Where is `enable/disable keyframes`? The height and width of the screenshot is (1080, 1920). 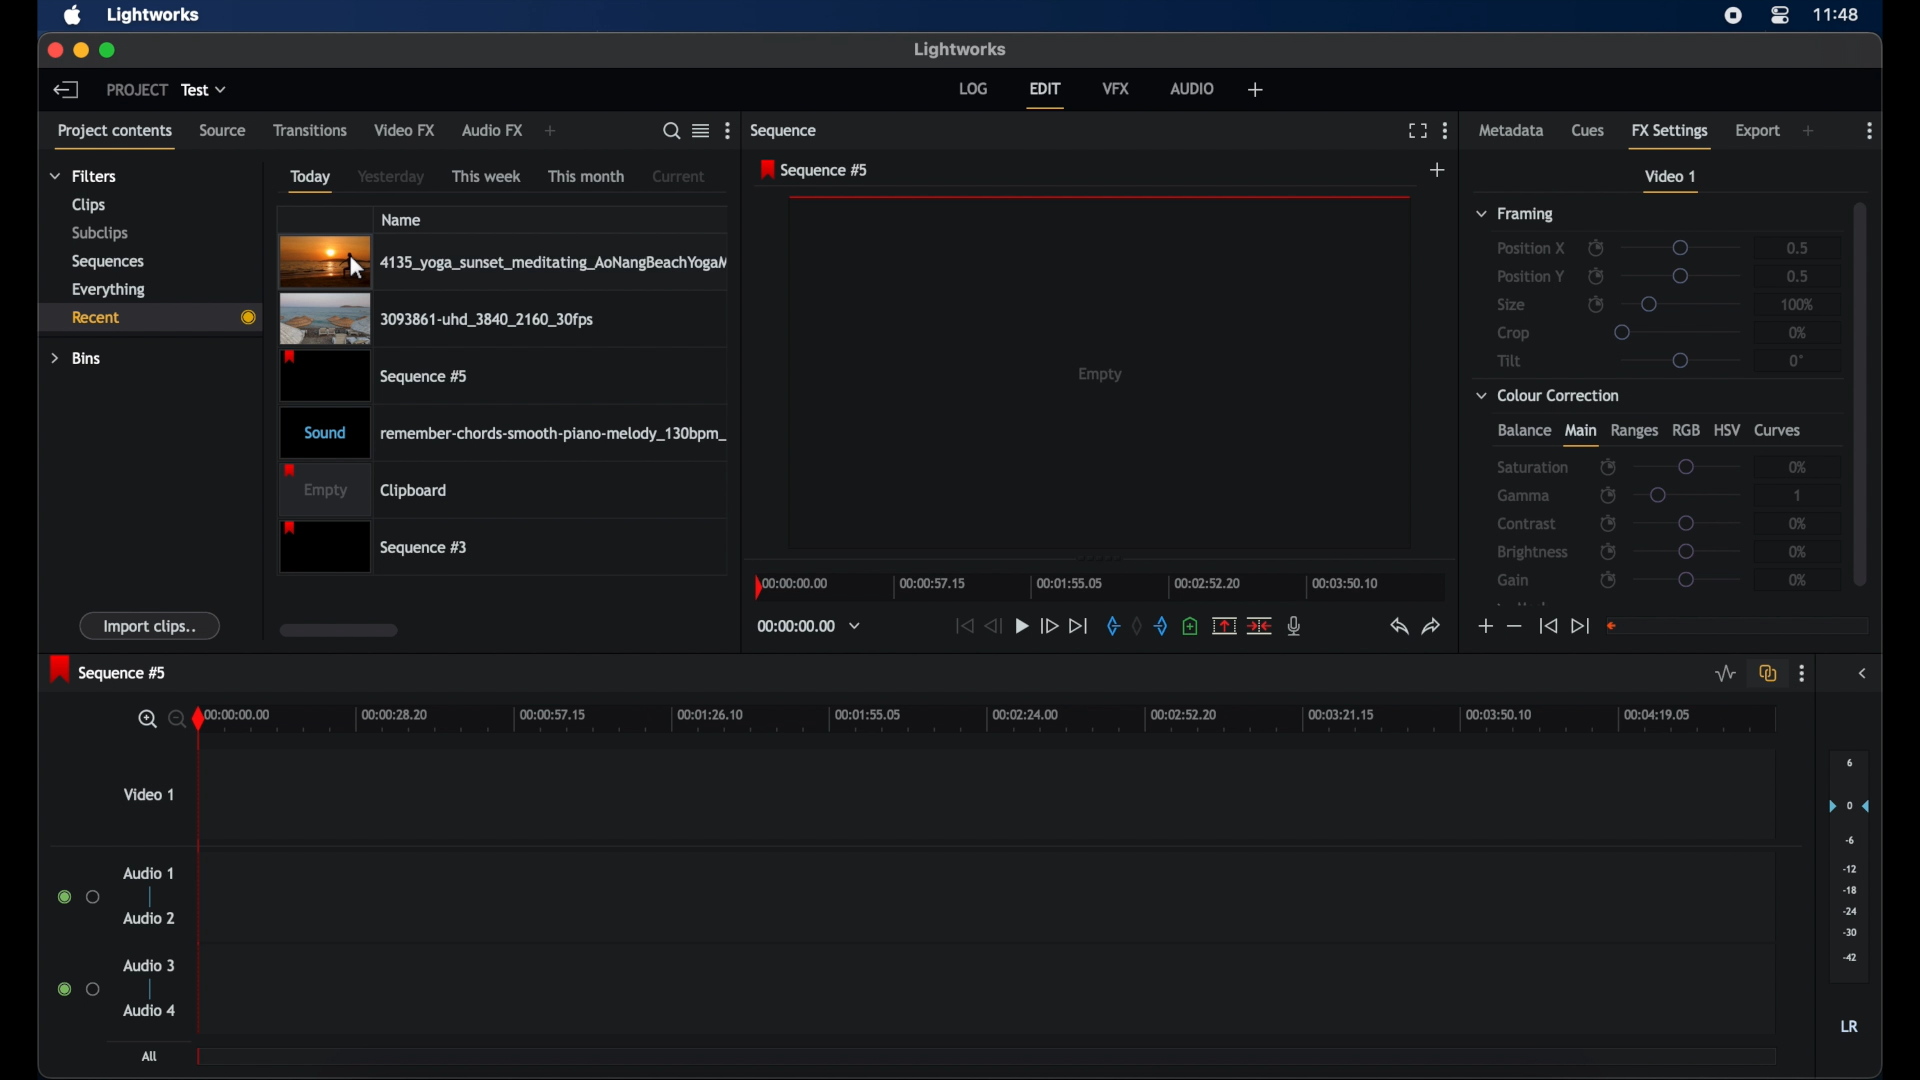
enable/disable keyframes is located at coordinates (1607, 495).